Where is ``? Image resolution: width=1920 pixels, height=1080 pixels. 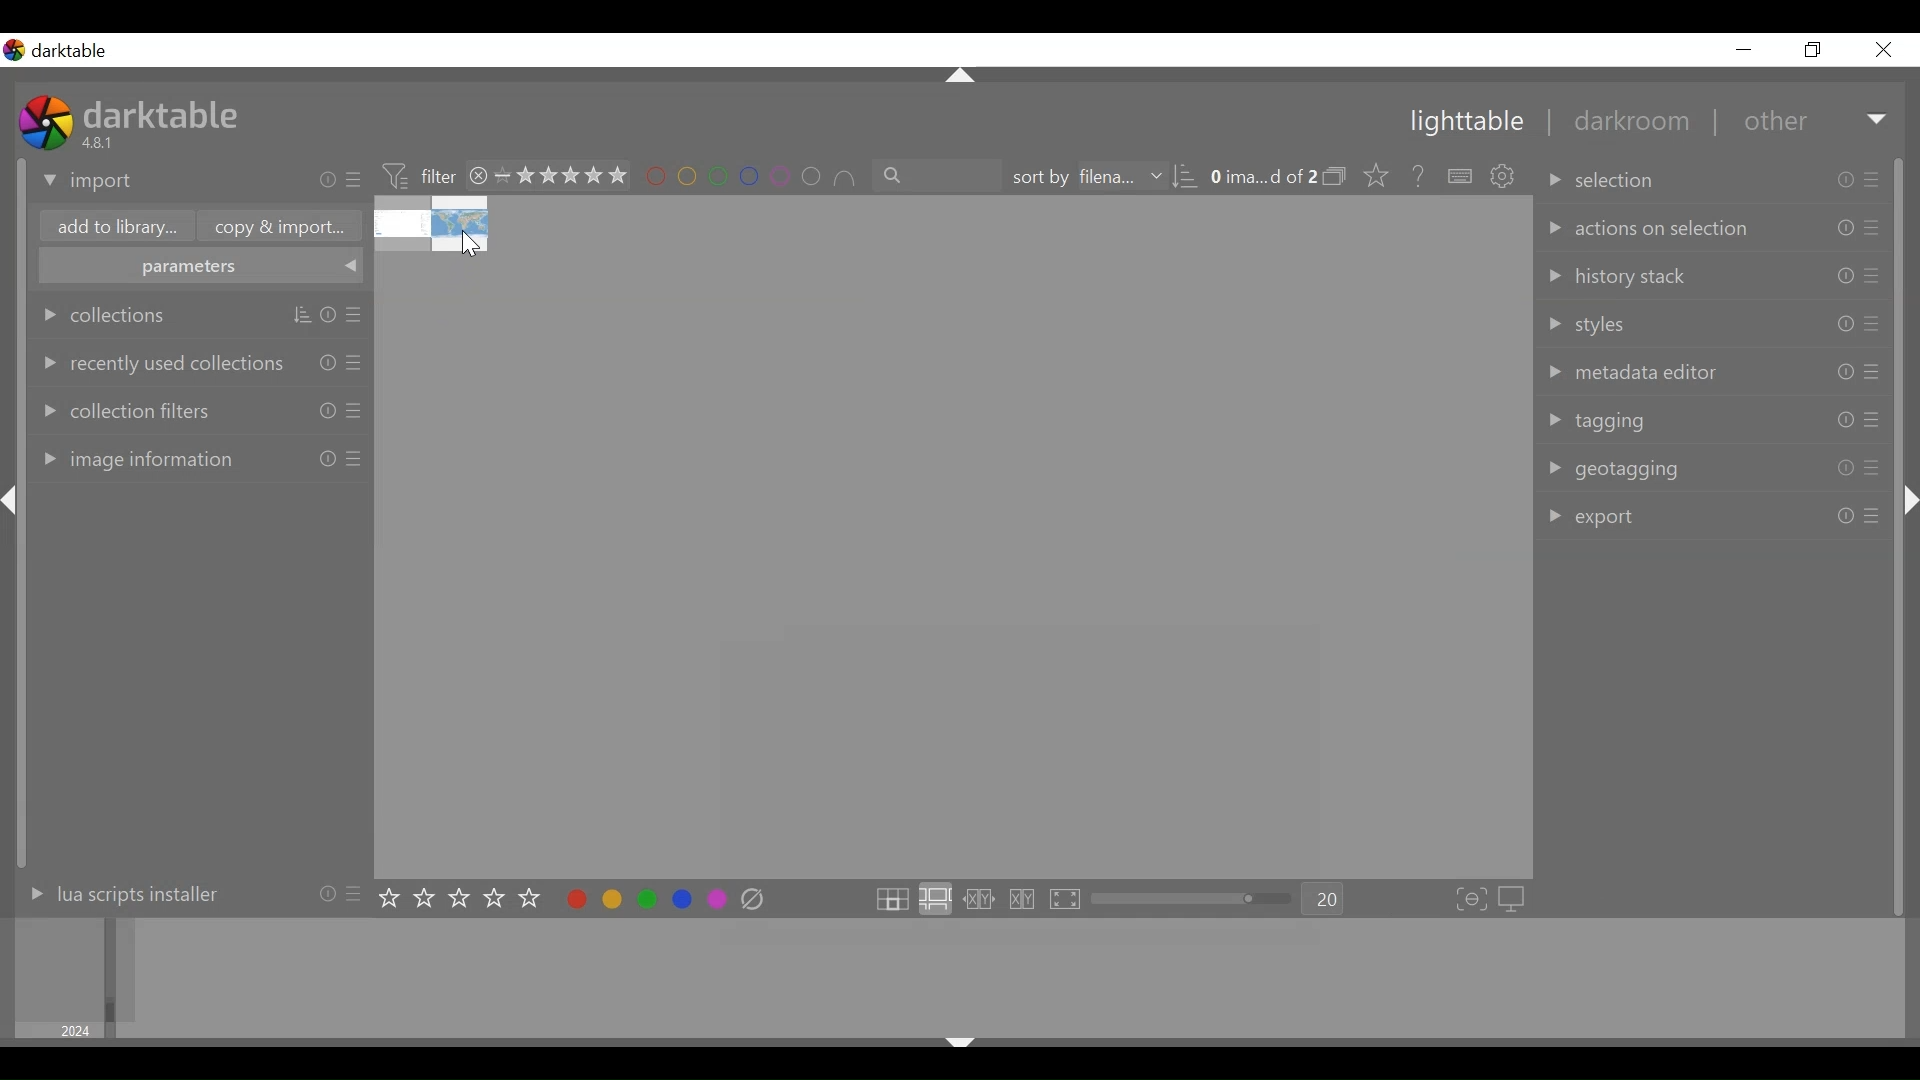  is located at coordinates (1873, 515).